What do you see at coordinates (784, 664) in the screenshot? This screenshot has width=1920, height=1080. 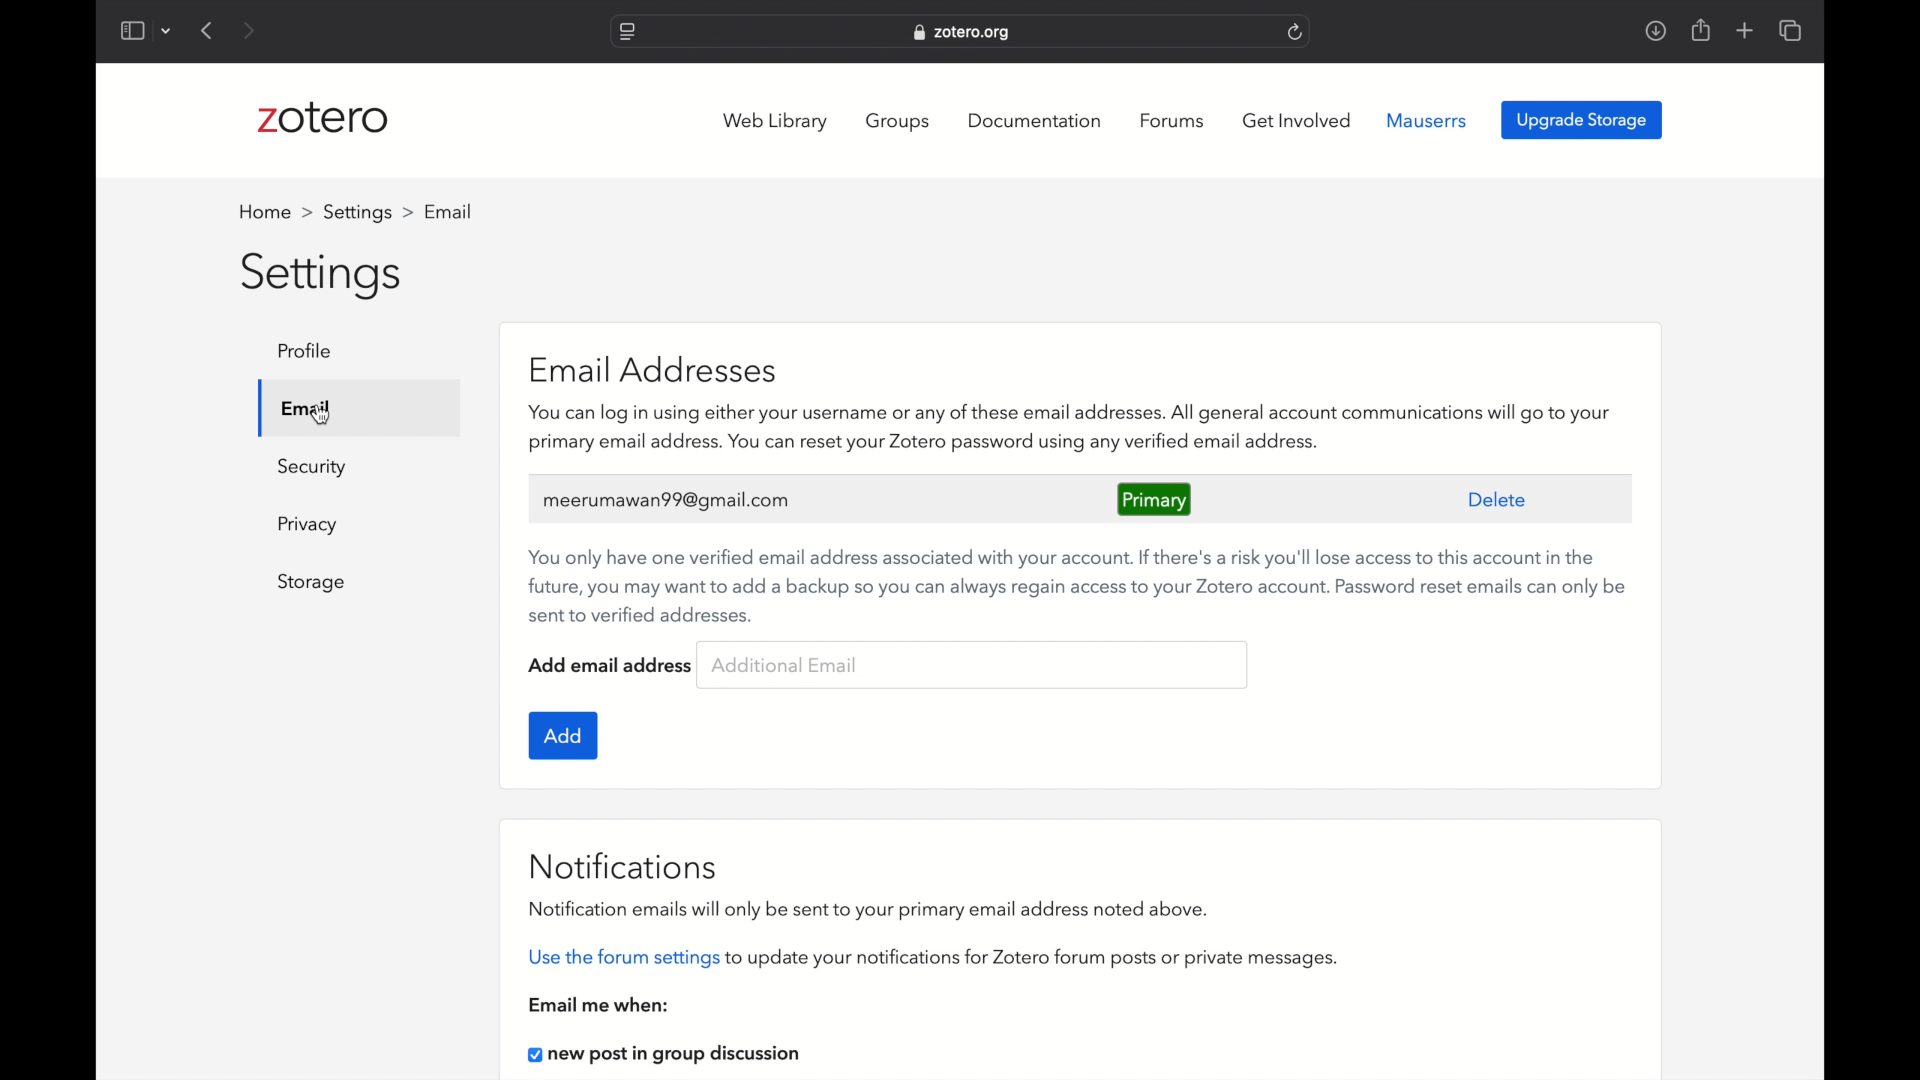 I see `additional email` at bounding box center [784, 664].